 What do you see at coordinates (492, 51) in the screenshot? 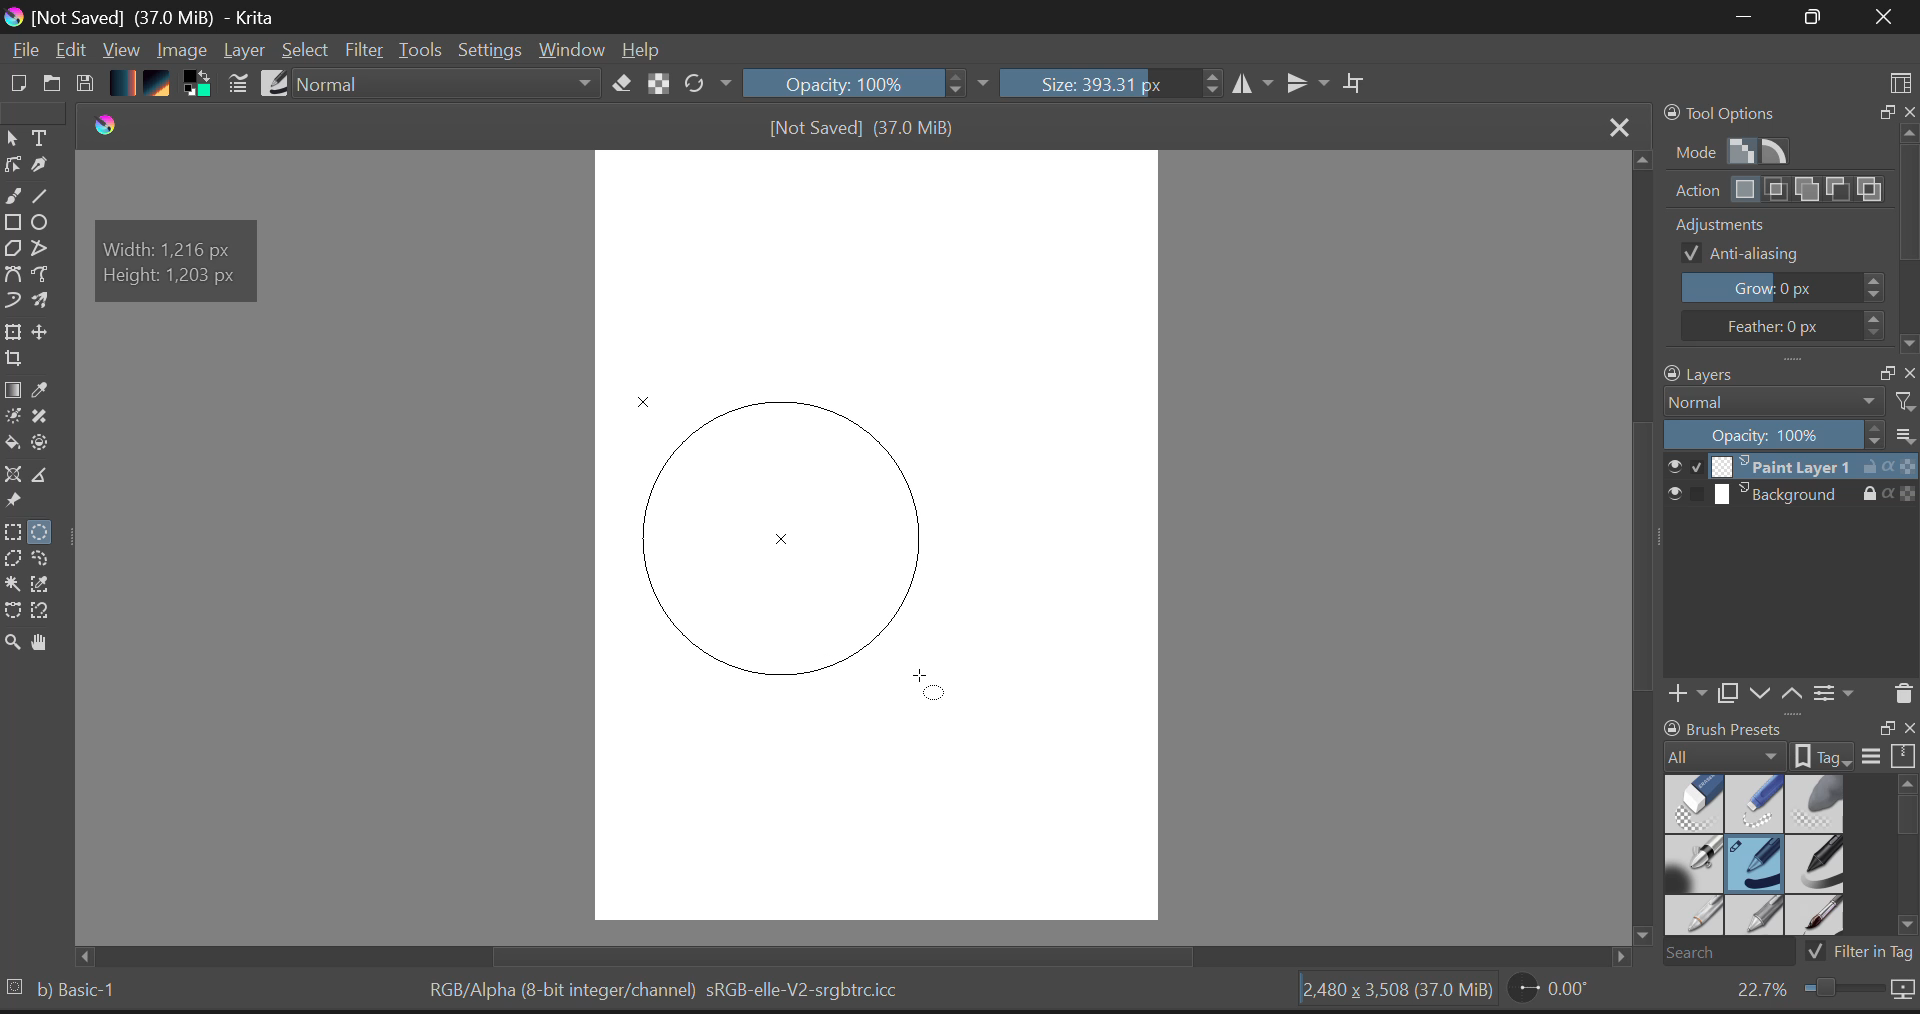
I see `Settings` at bounding box center [492, 51].